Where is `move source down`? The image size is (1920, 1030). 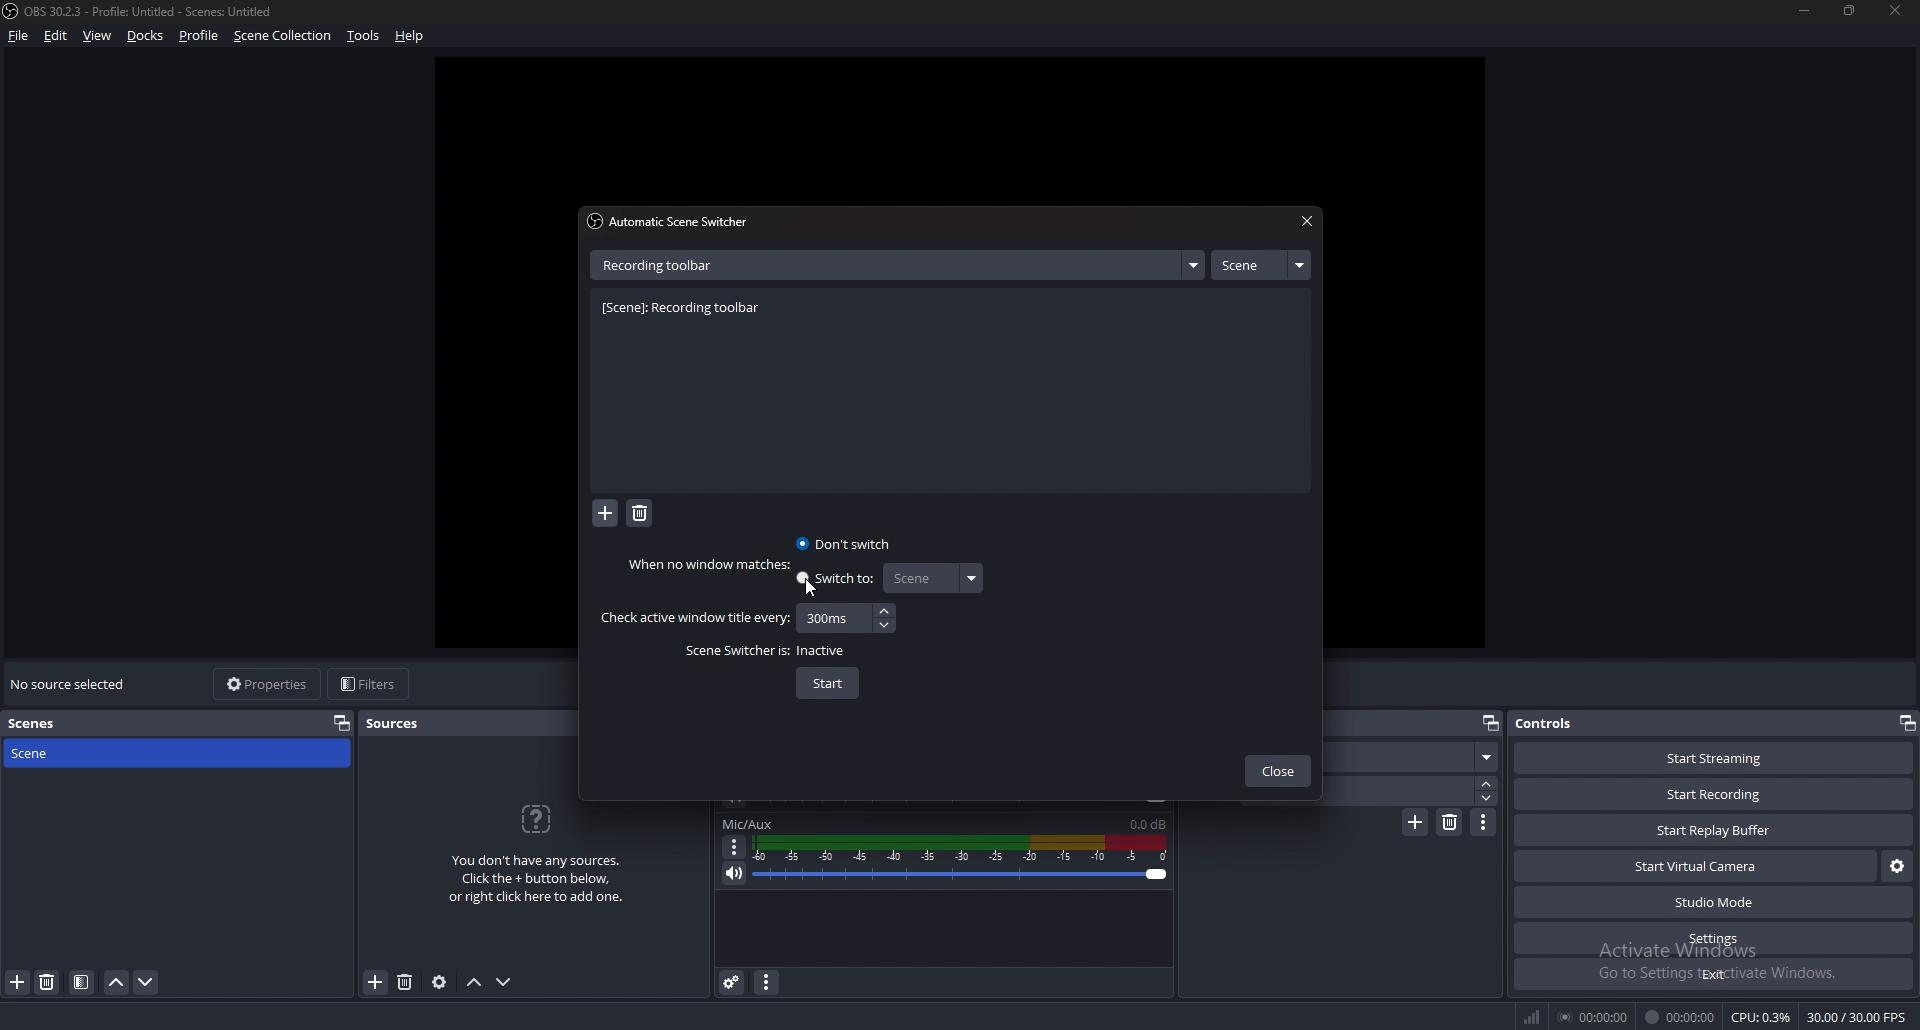
move source down is located at coordinates (504, 983).